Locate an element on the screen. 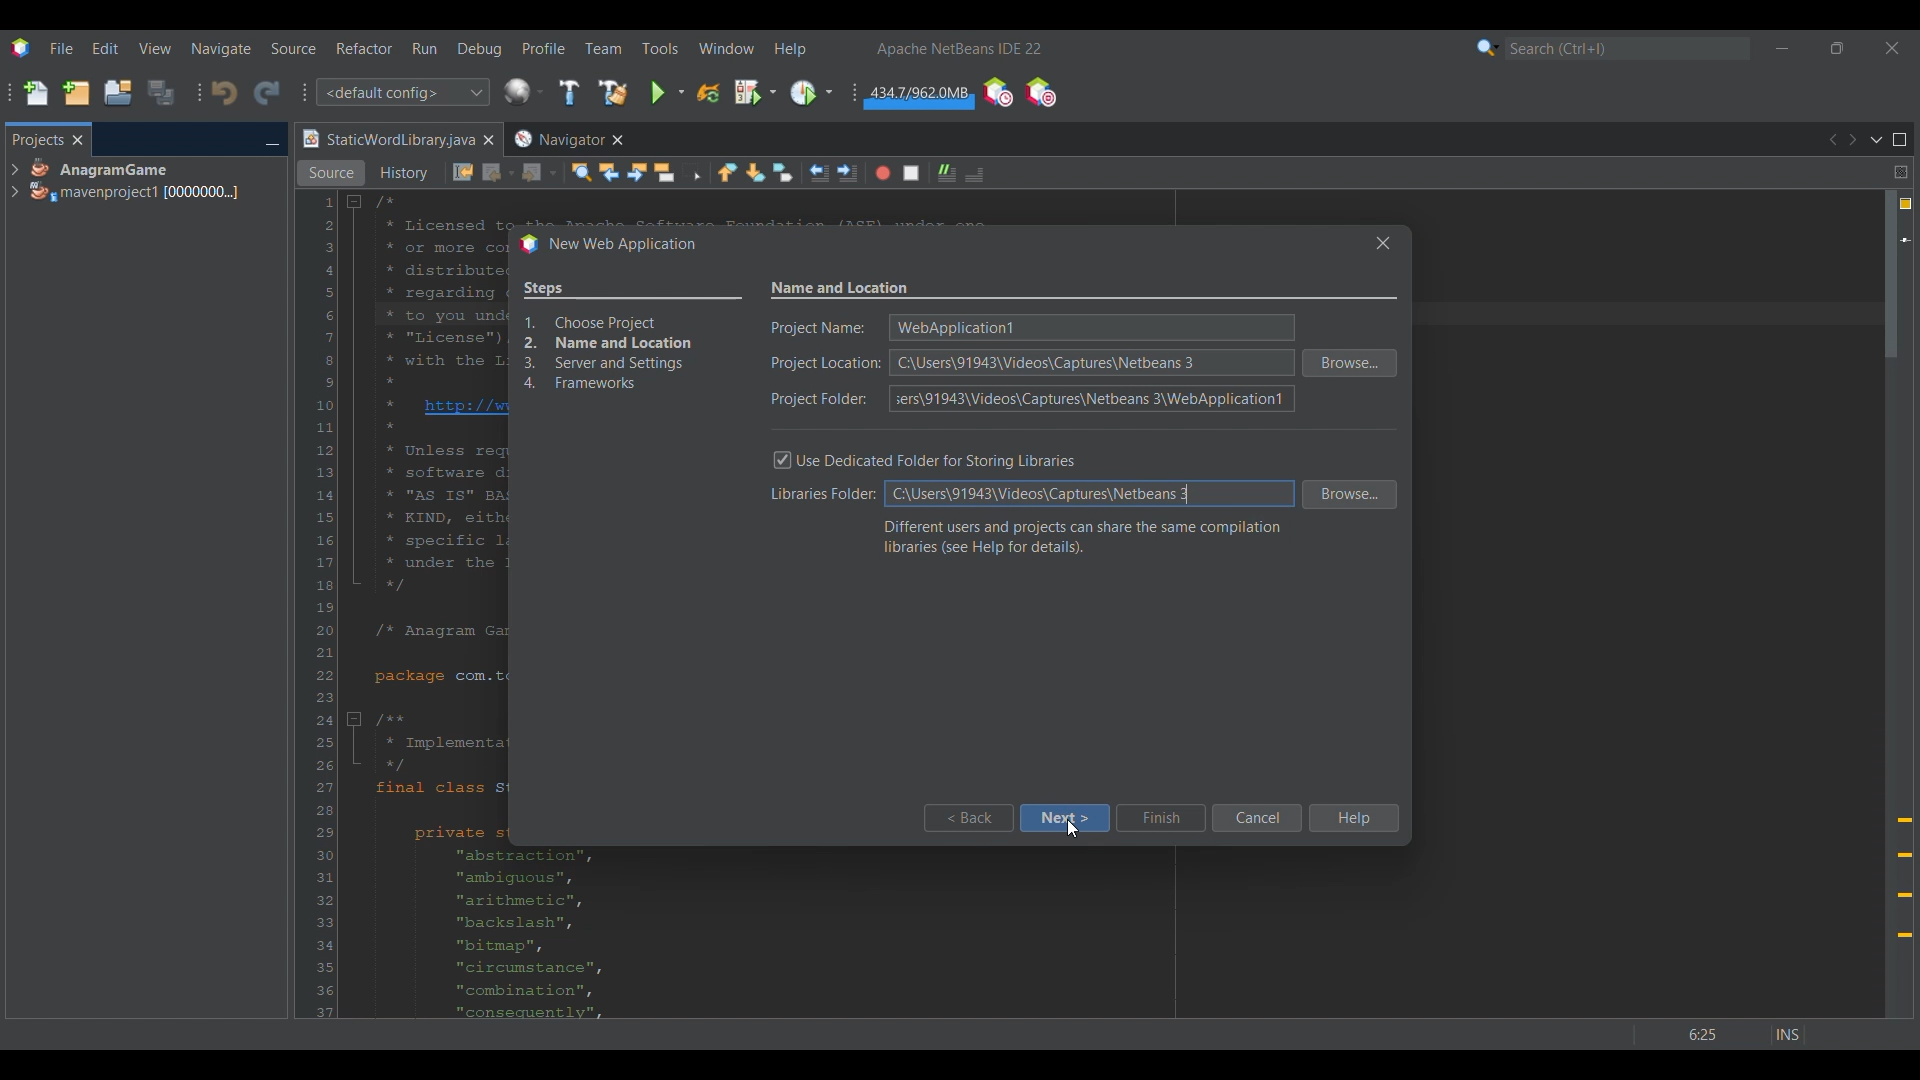 Image resolution: width=1920 pixels, height=1080 pixels. Save all is located at coordinates (161, 92).